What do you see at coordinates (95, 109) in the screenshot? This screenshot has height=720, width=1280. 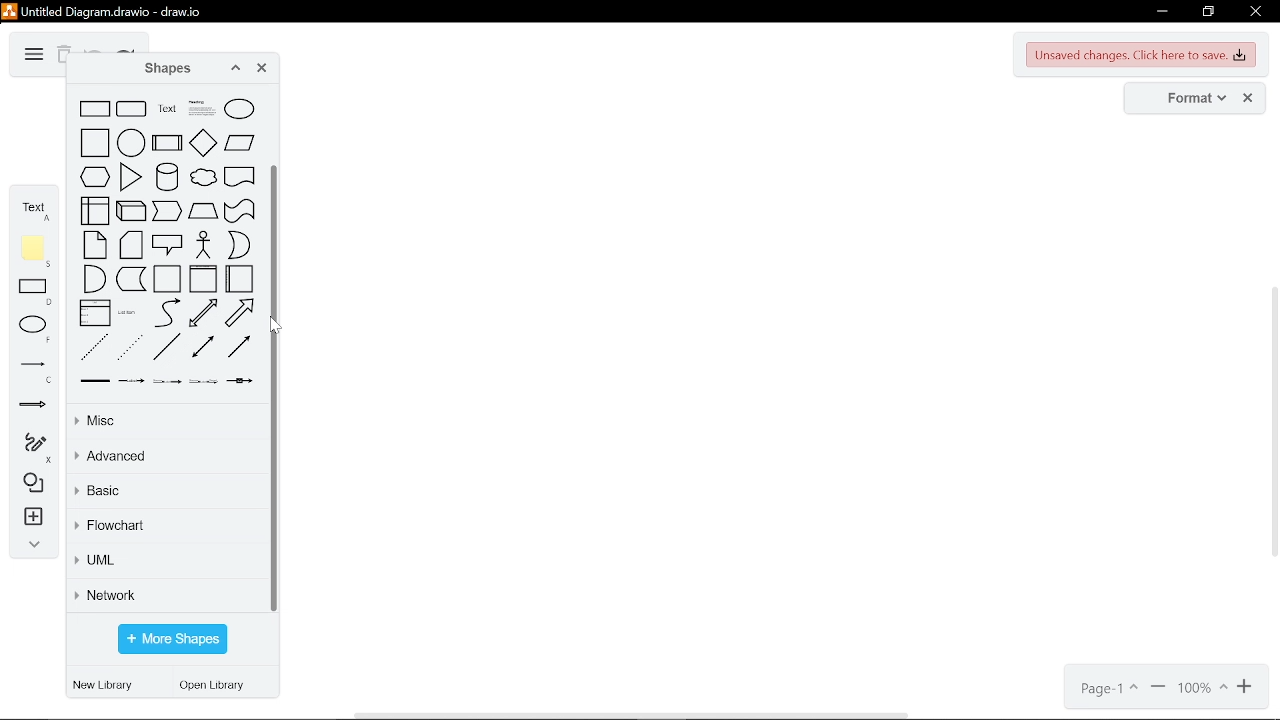 I see `rectangle` at bounding box center [95, 109].